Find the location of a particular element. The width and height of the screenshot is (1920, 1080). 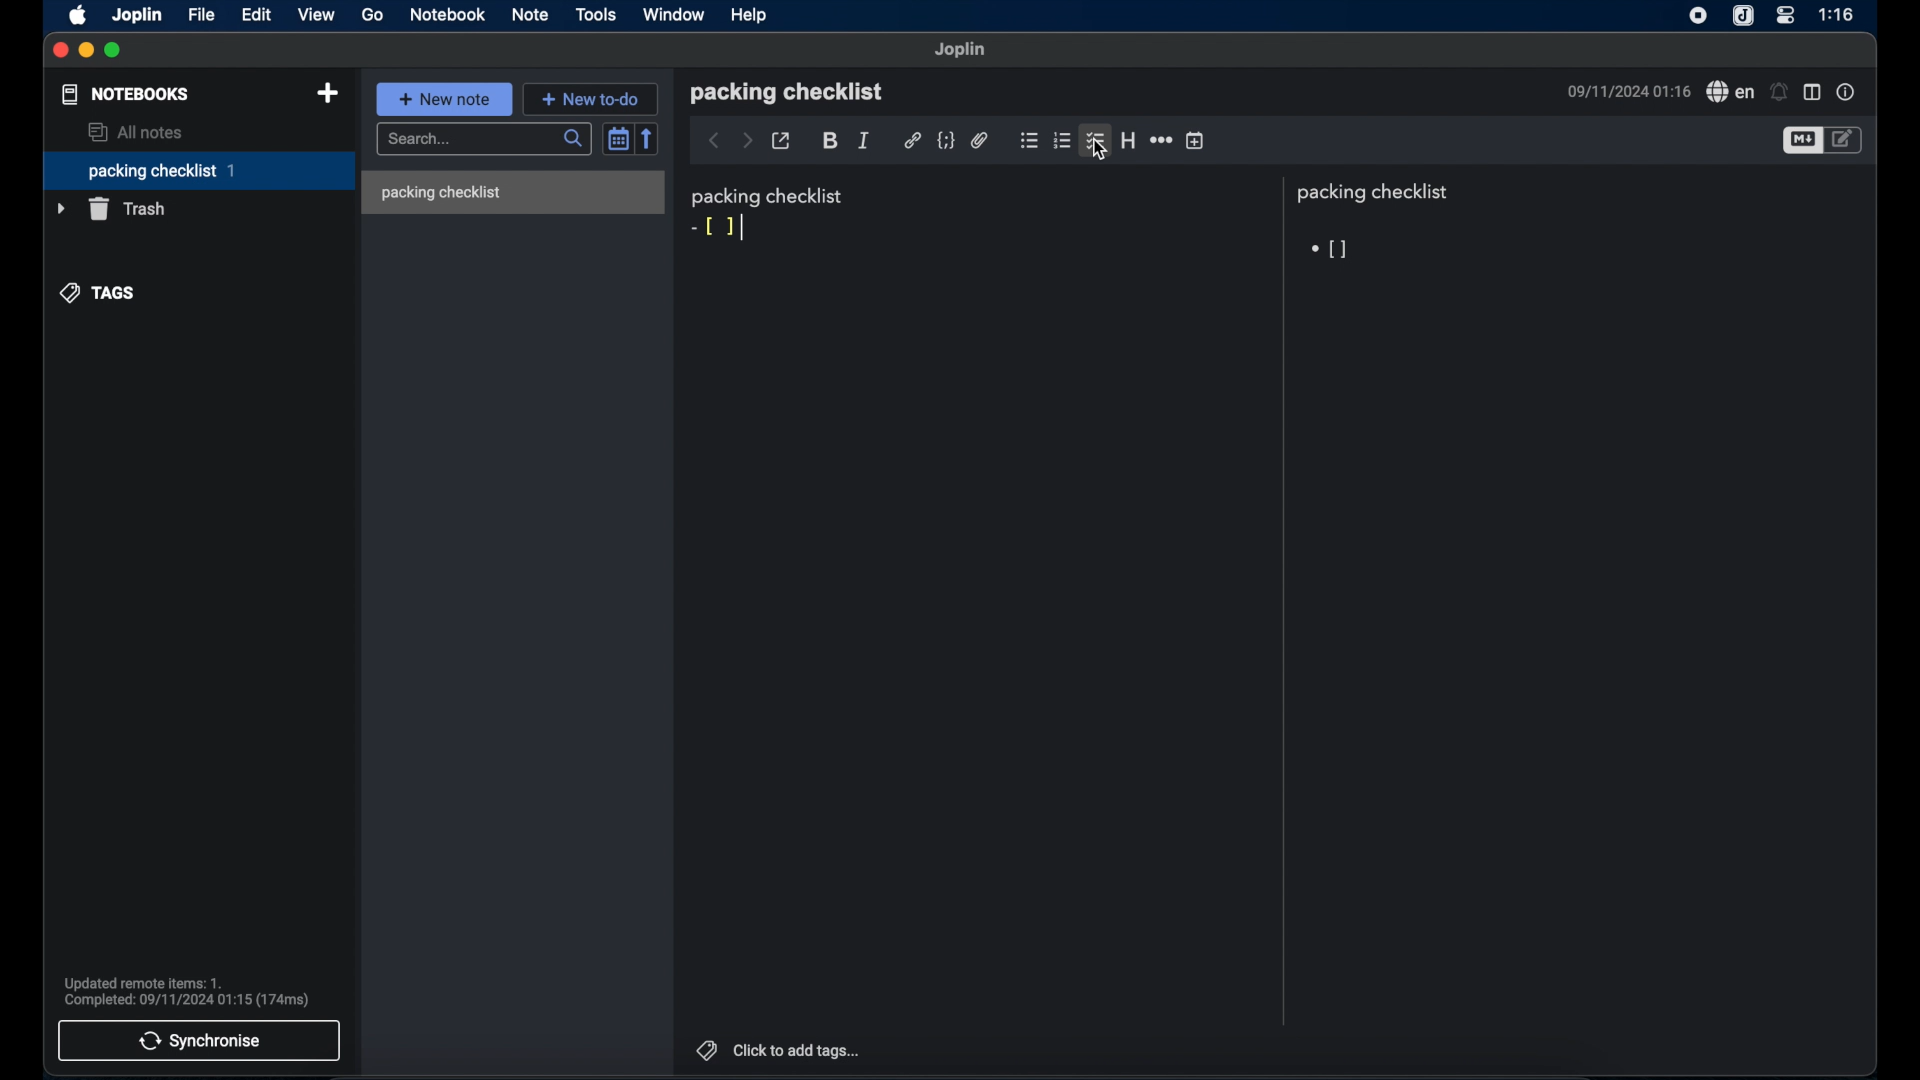

spell check is located at coordinates (1730, 92).